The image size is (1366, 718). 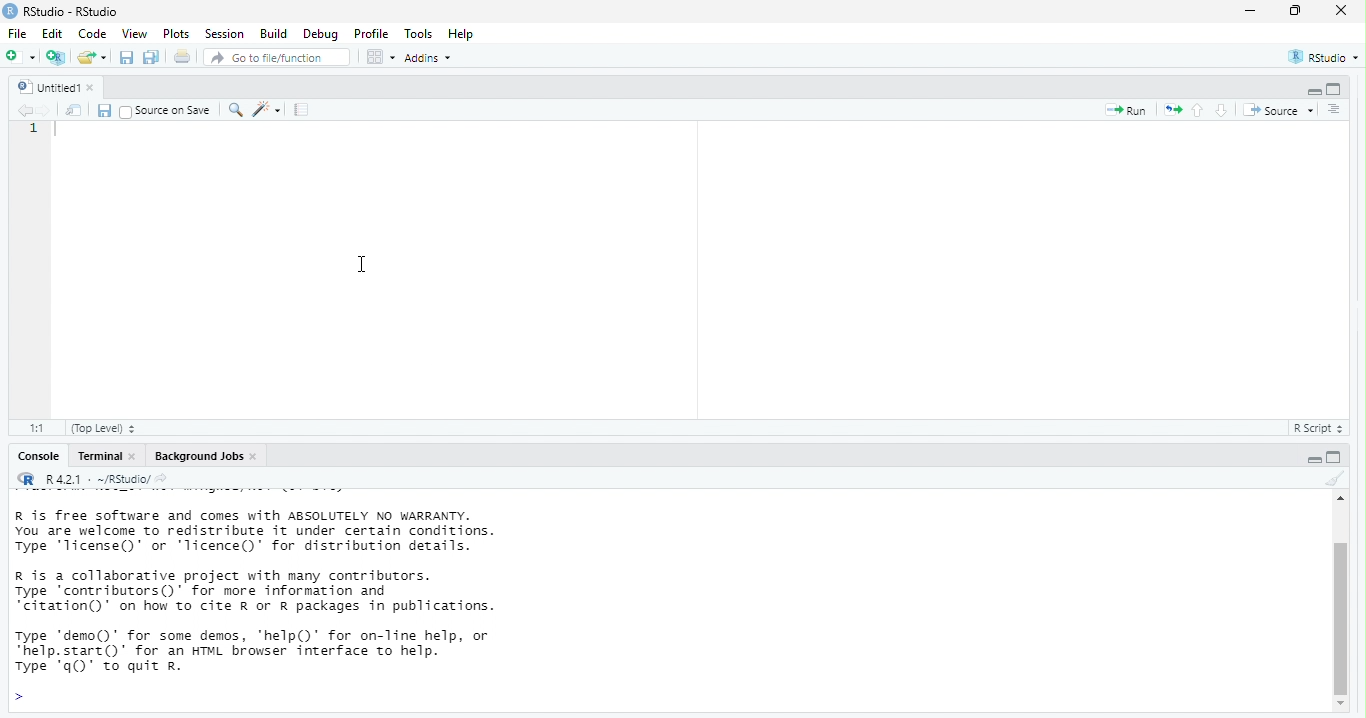 What do you see at coordinates (55, 34) in the screenshot?
I see `edit` at bounding box center [55, 34].